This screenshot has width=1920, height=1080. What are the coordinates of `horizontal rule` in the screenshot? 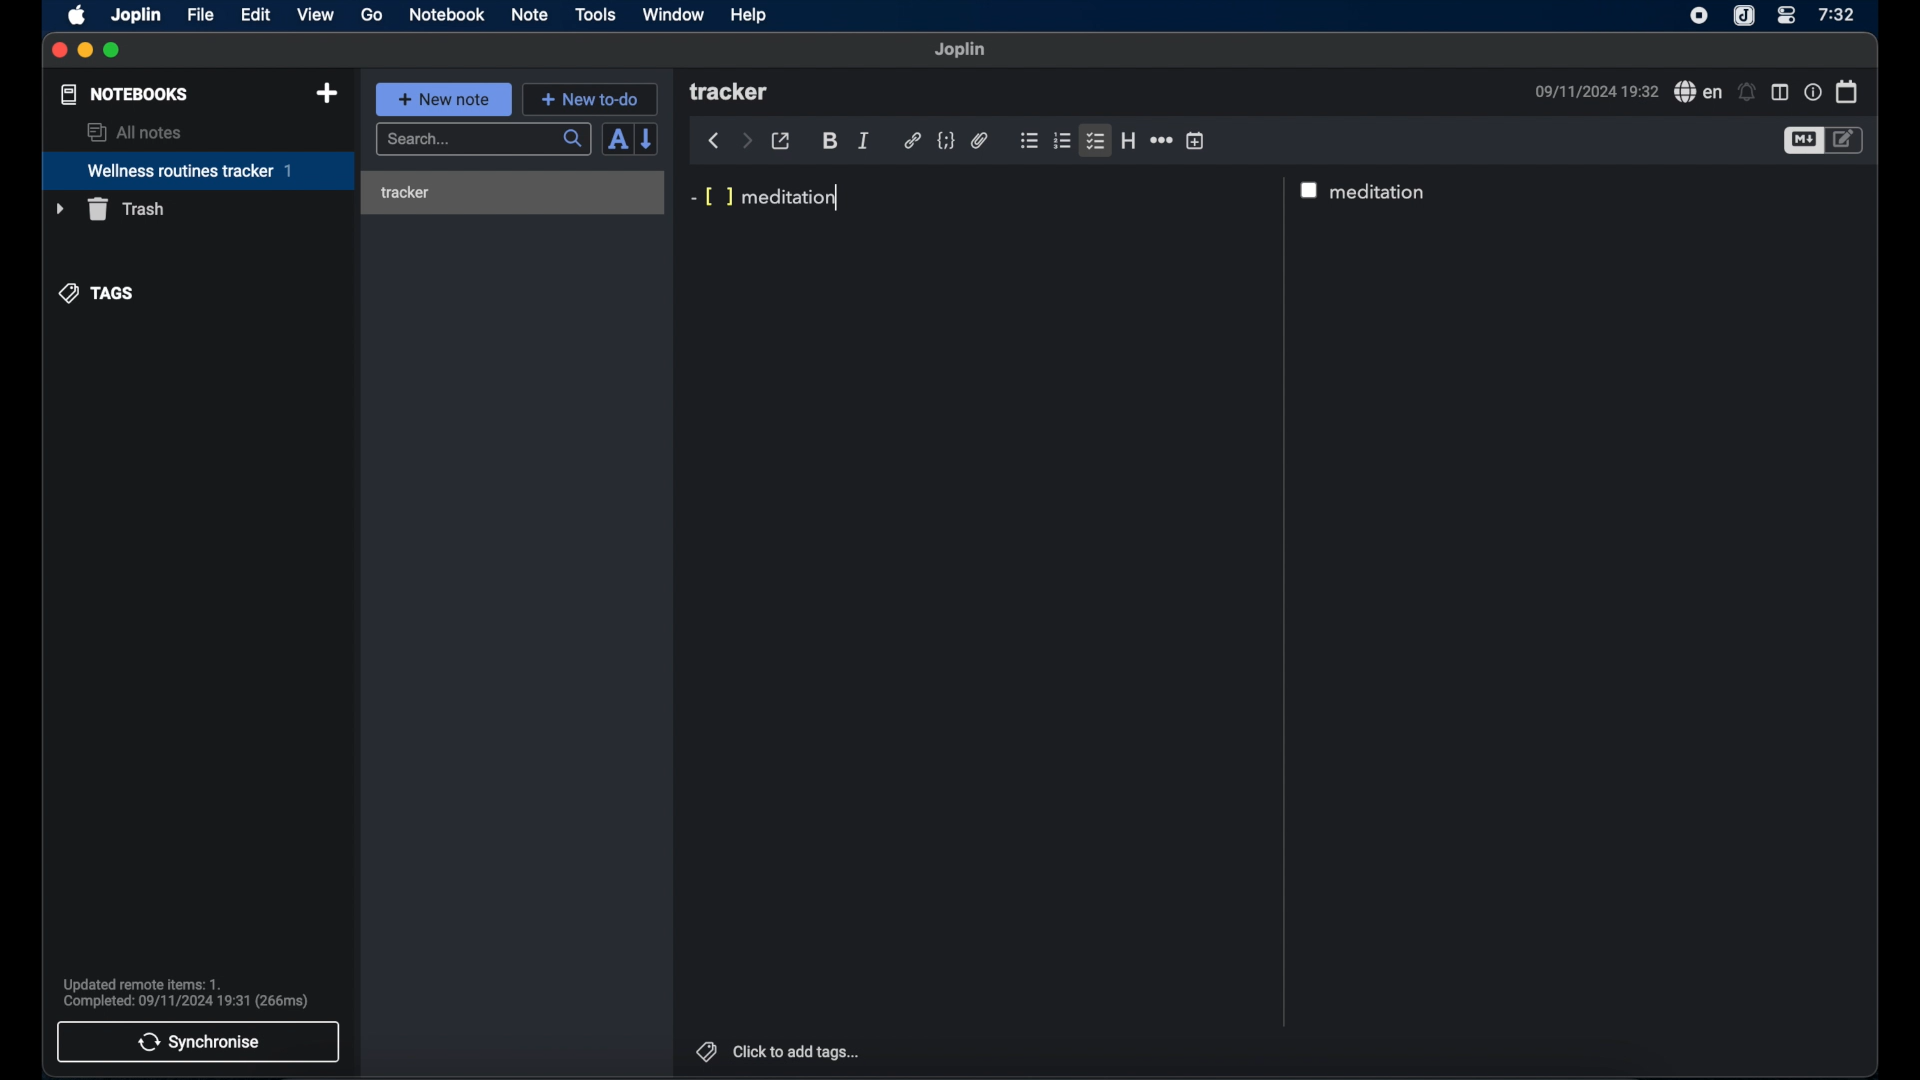 It's located at (1160, 140).